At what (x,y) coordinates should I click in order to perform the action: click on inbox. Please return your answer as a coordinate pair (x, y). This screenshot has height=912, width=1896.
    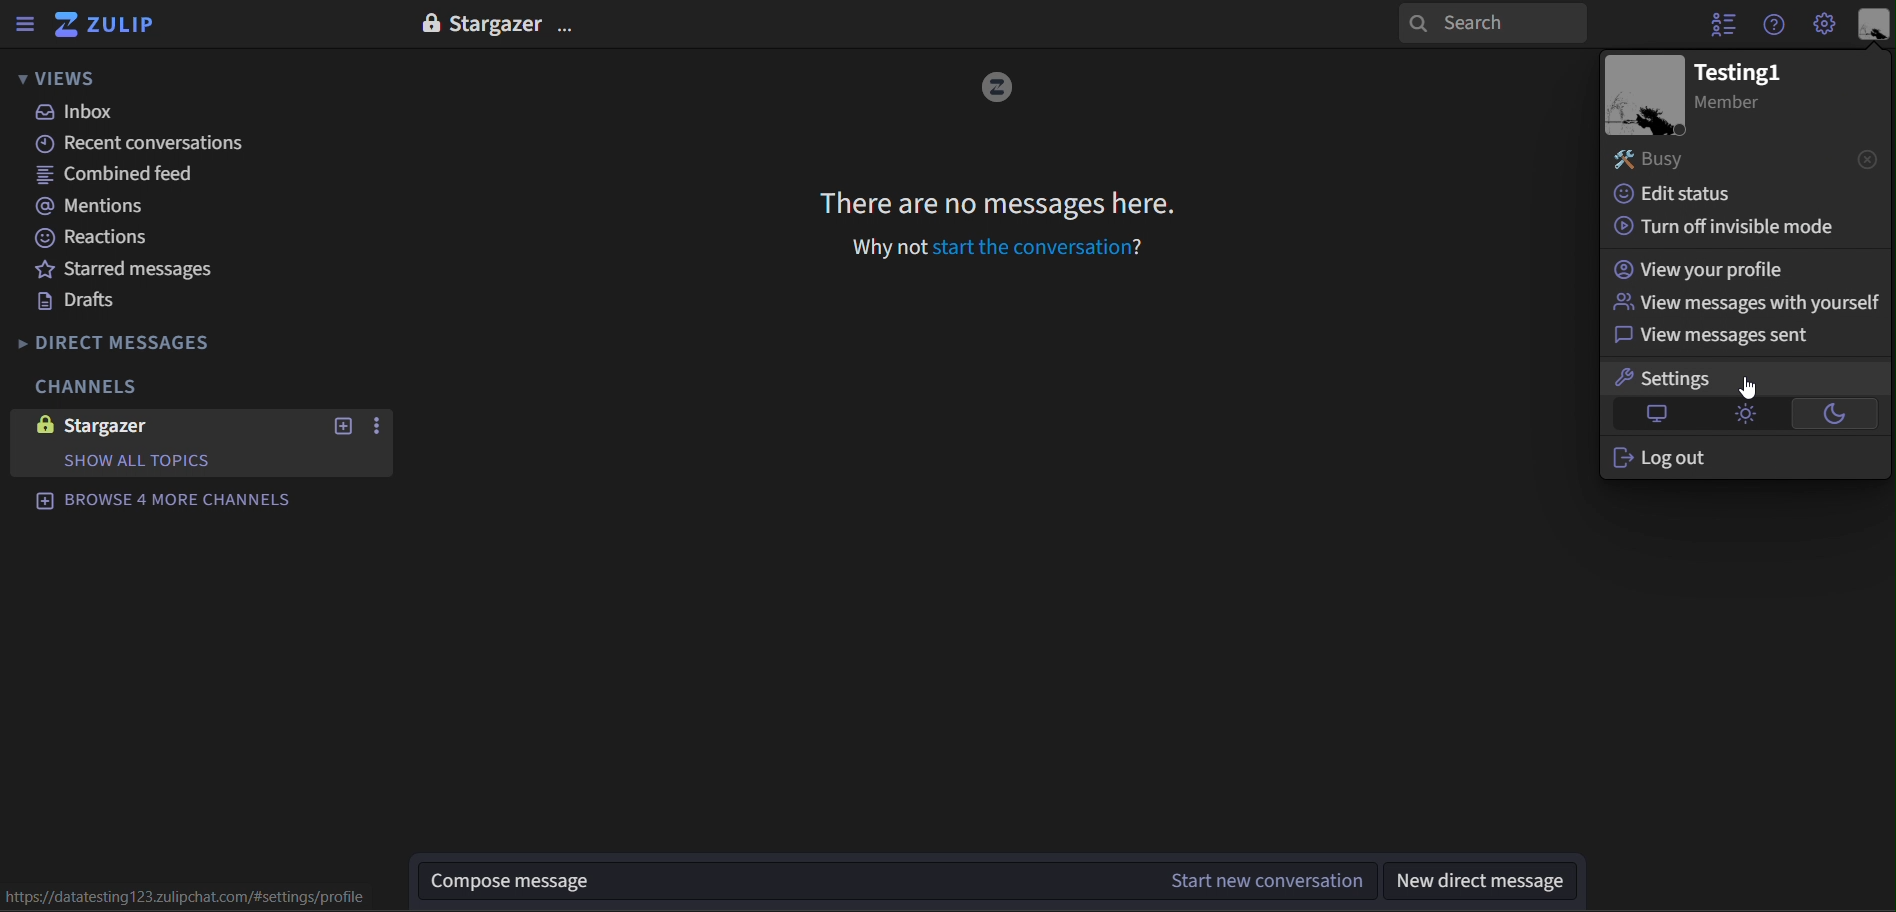
    Looking at the image, I should click on (85, 113).